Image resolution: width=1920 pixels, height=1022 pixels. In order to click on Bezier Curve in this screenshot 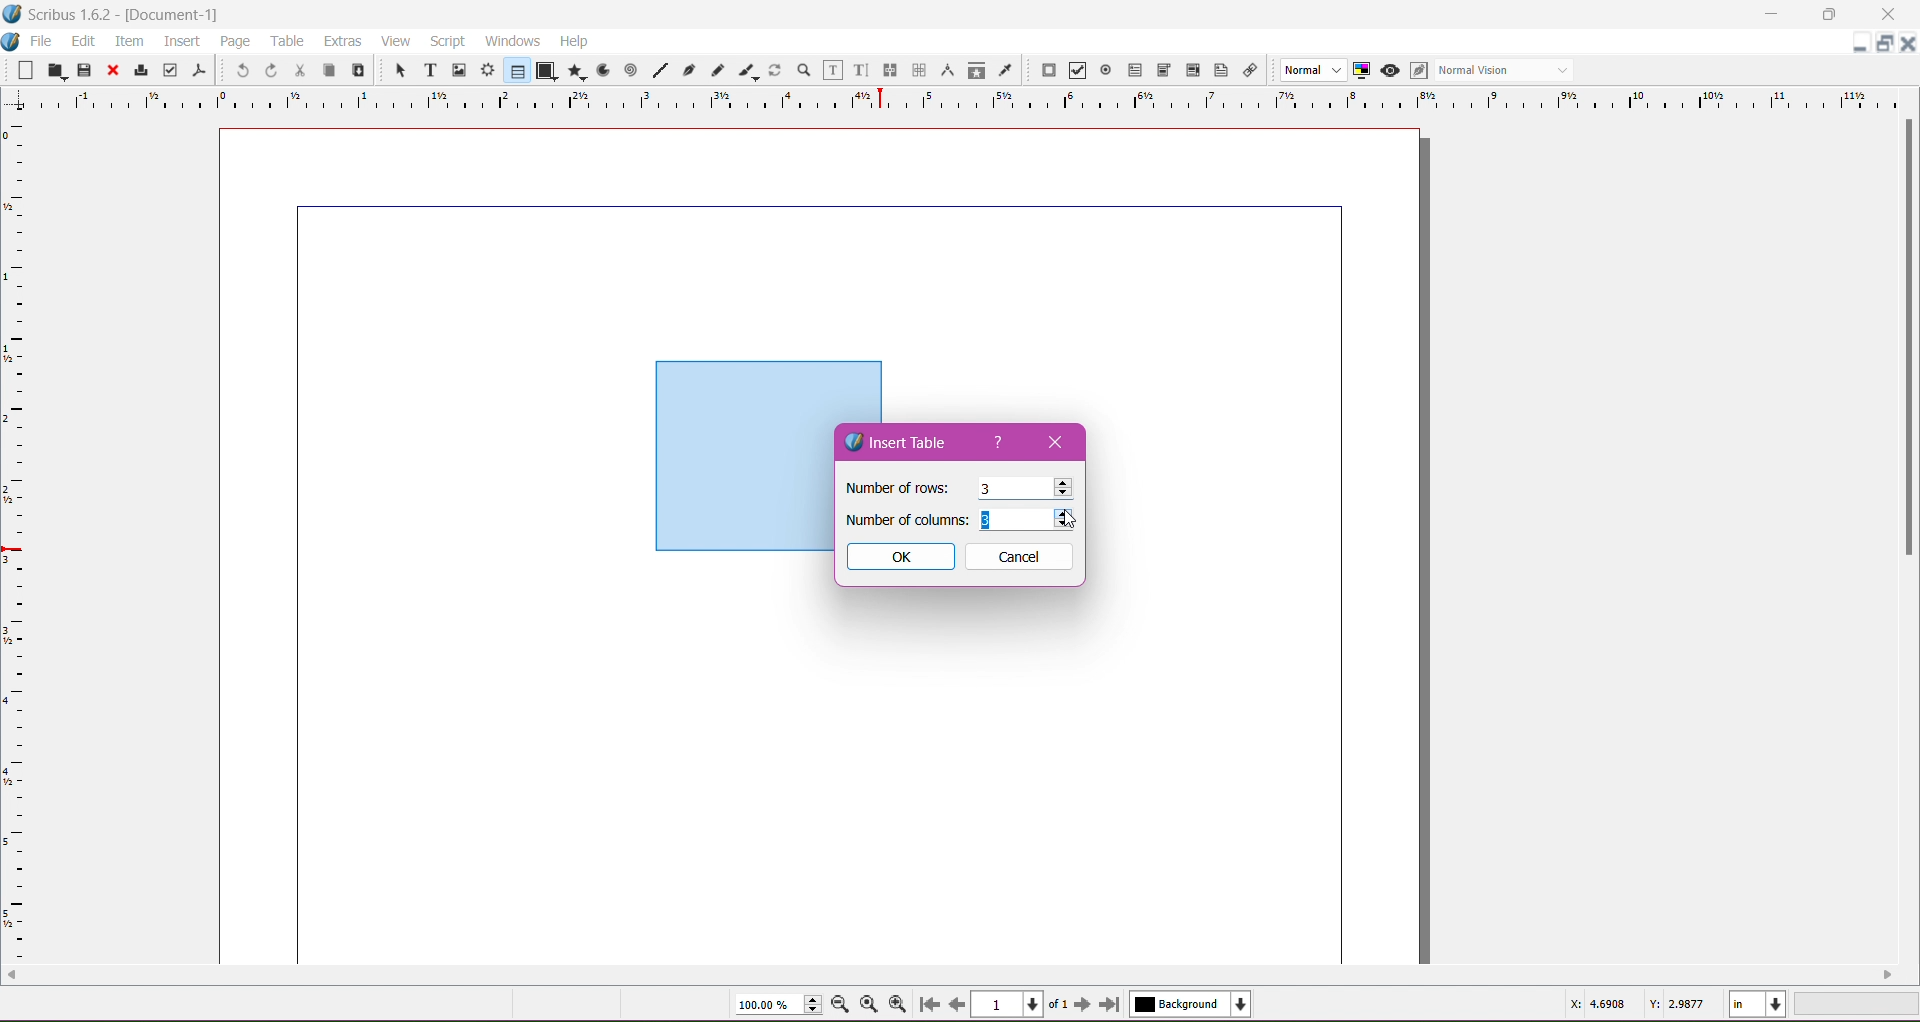, I will do `click(687, 69)`.